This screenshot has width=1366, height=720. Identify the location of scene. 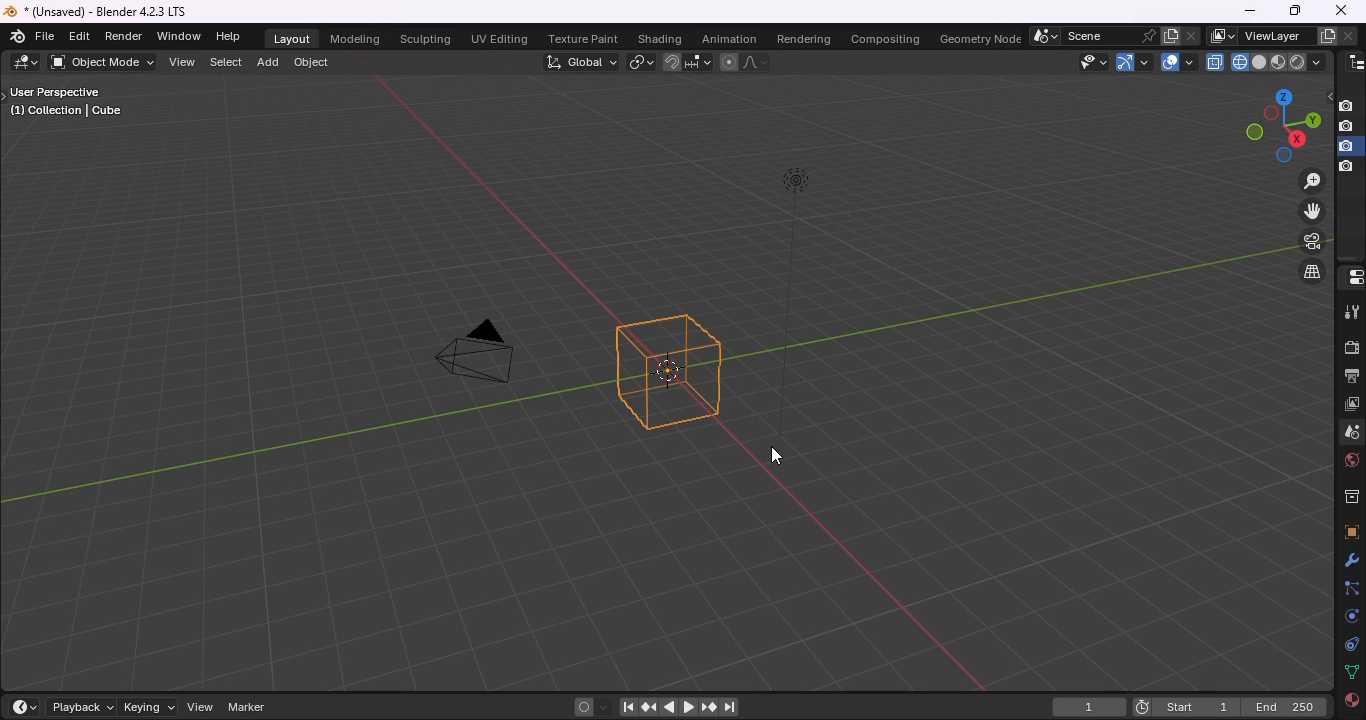
(1351, 432).